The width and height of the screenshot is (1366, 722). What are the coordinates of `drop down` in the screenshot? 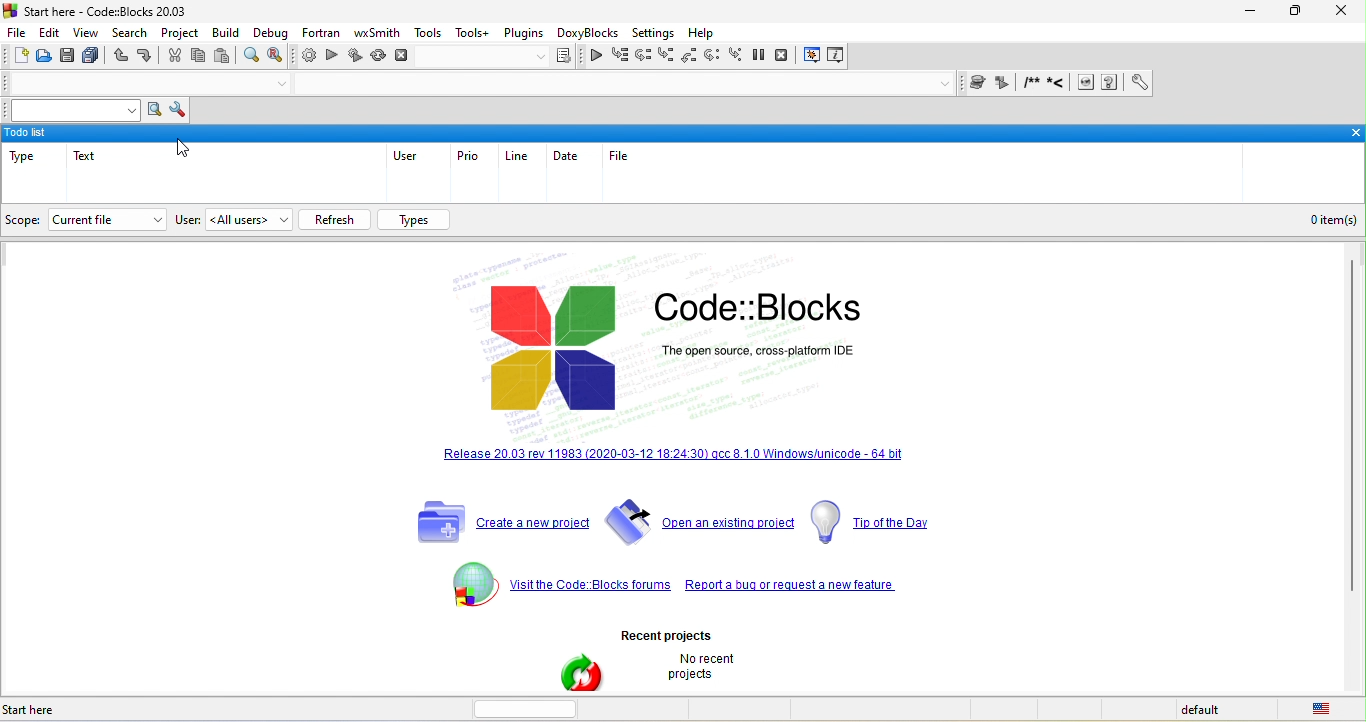 It's located at (946, 84).